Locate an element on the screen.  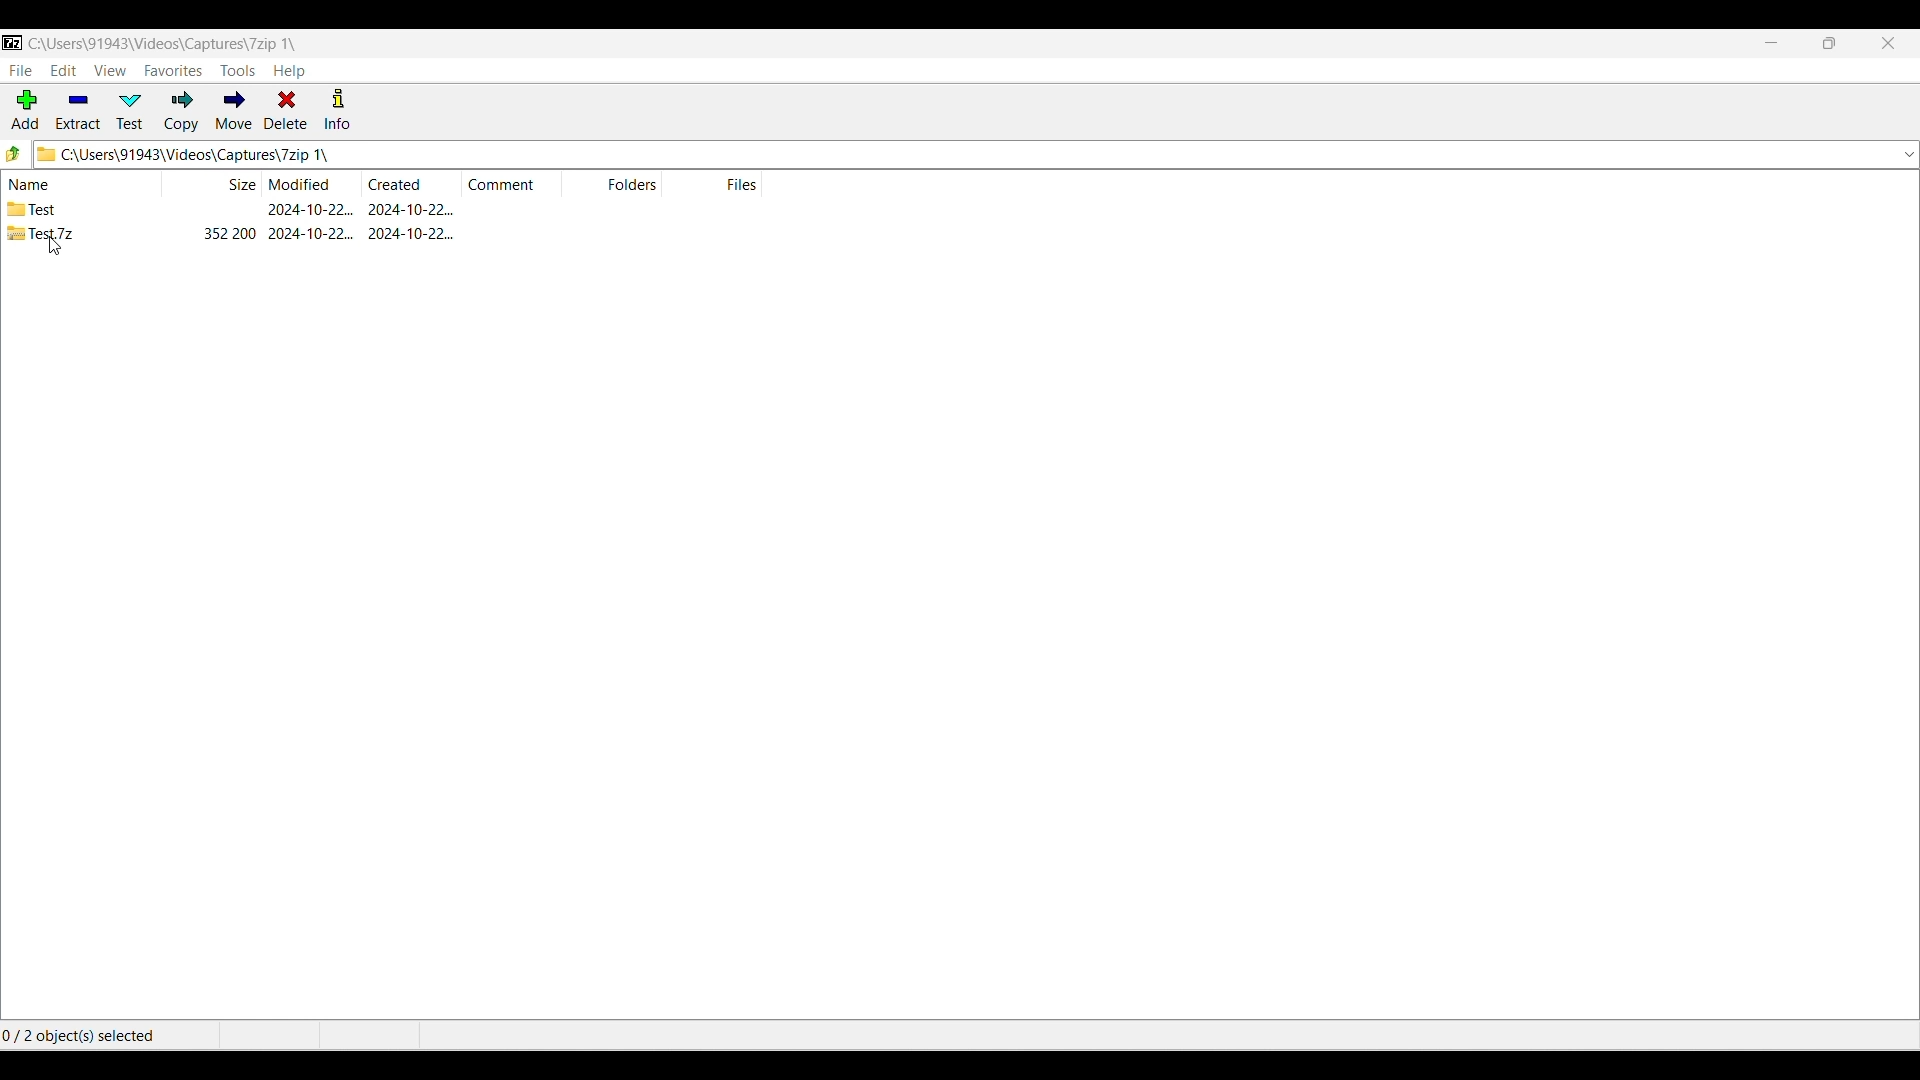
Folders column is located at coordinates (619, 183).